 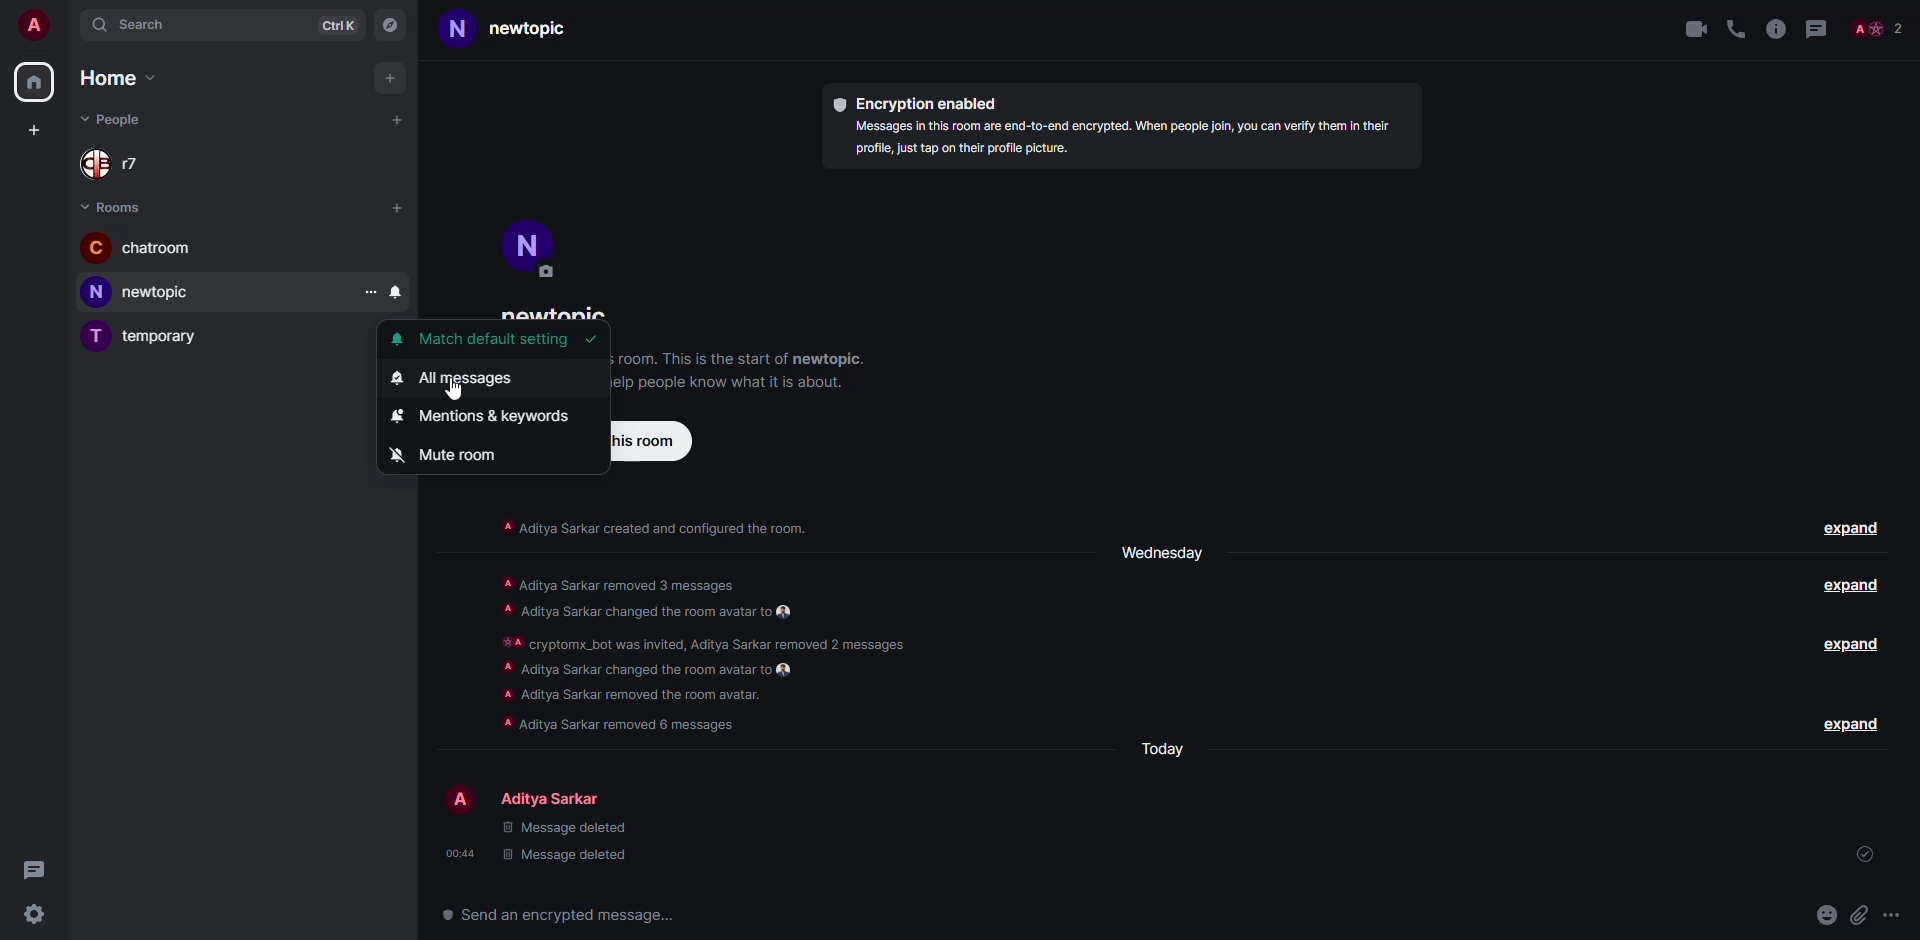 I want to click on info, so click(x=655, y=527).